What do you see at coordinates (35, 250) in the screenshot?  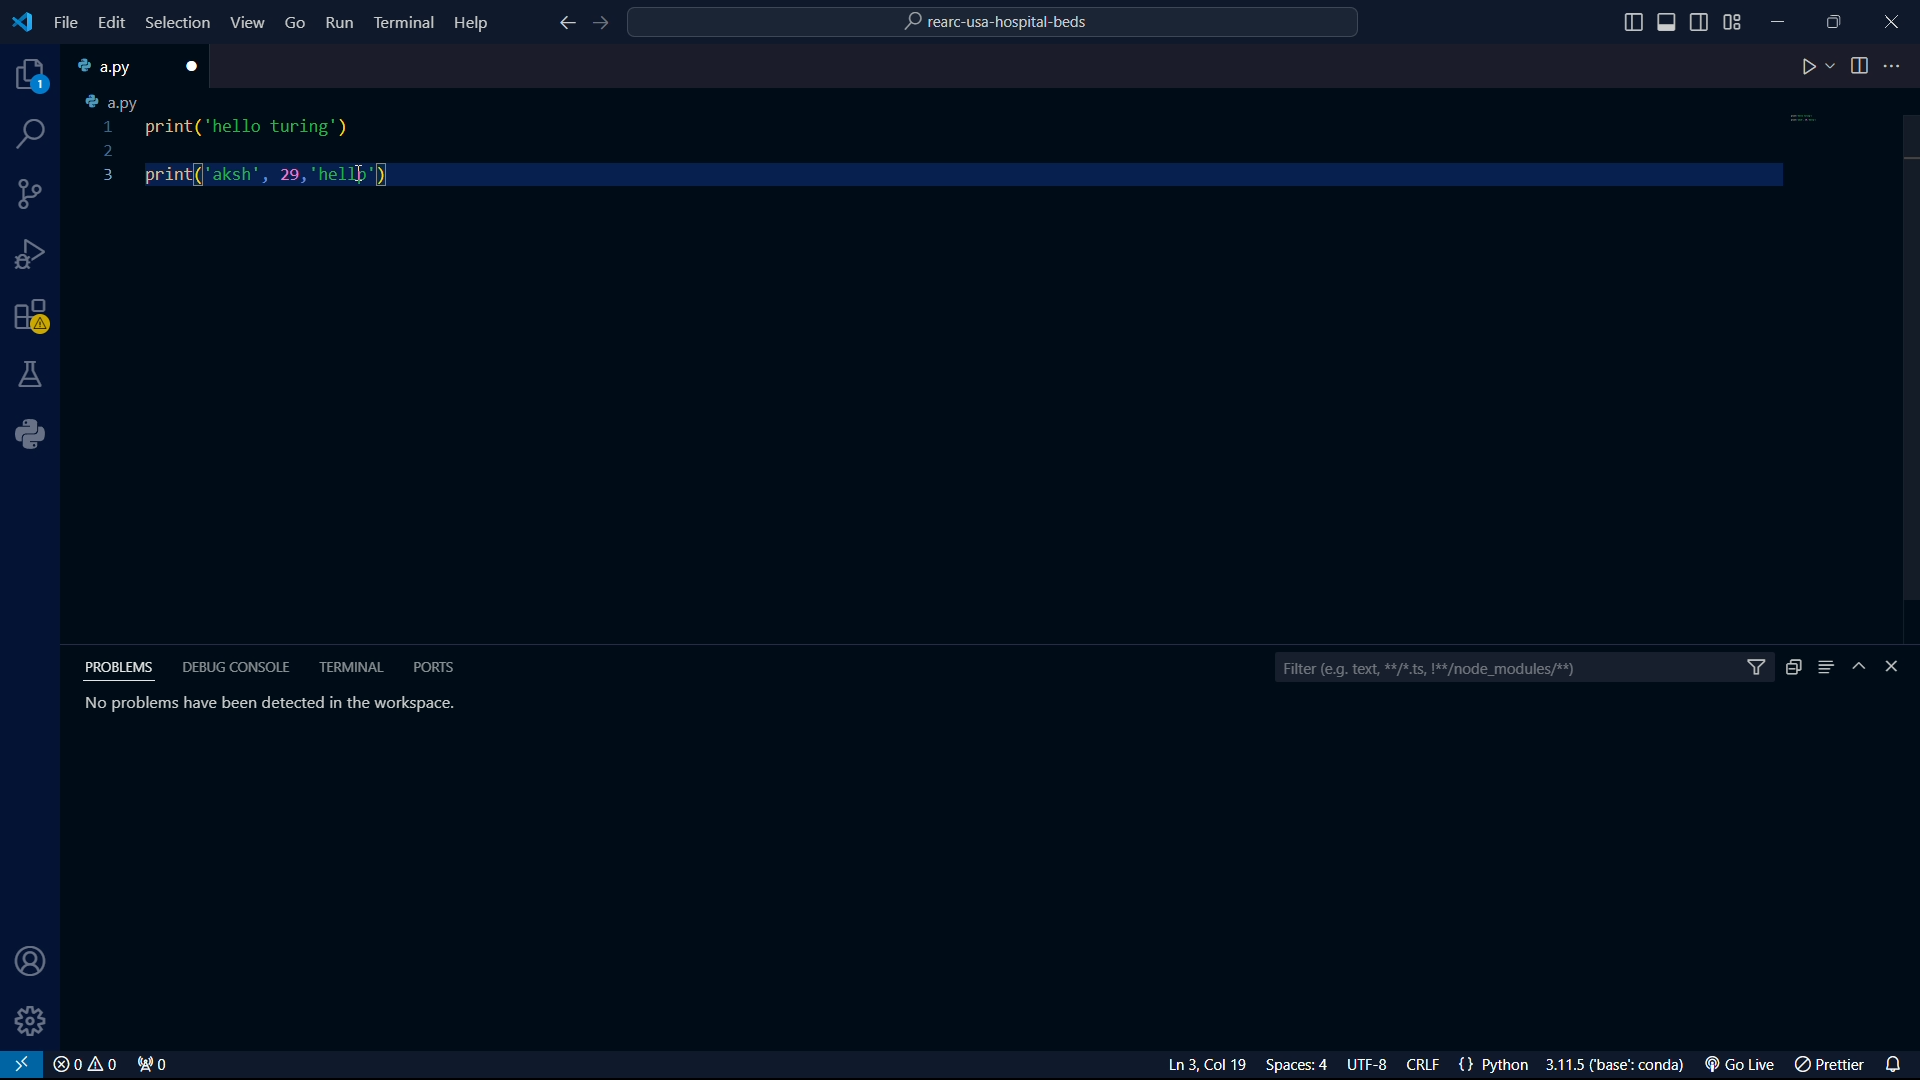 I see `bug` at bounding box center [35, 250].